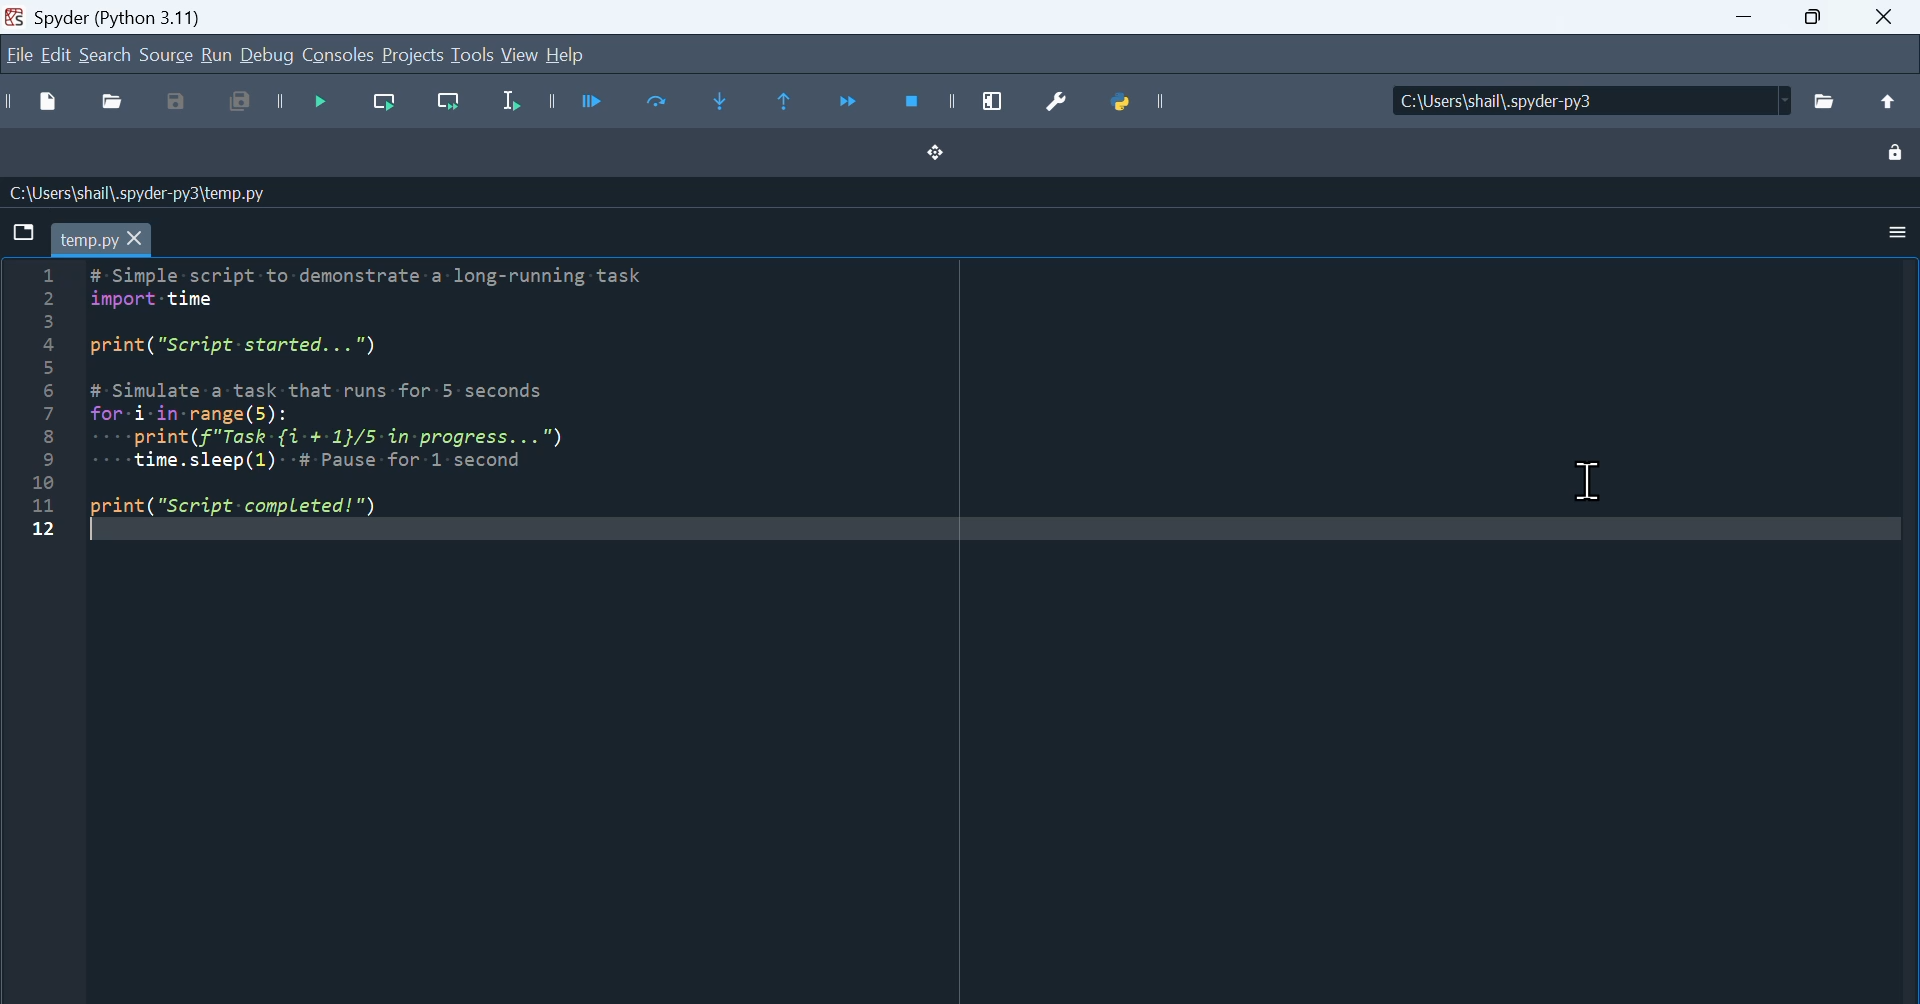  What do you see at coordinates (914, 104) in the screenshot?
I see `Stop debugging` at bounding box center [914, 104].